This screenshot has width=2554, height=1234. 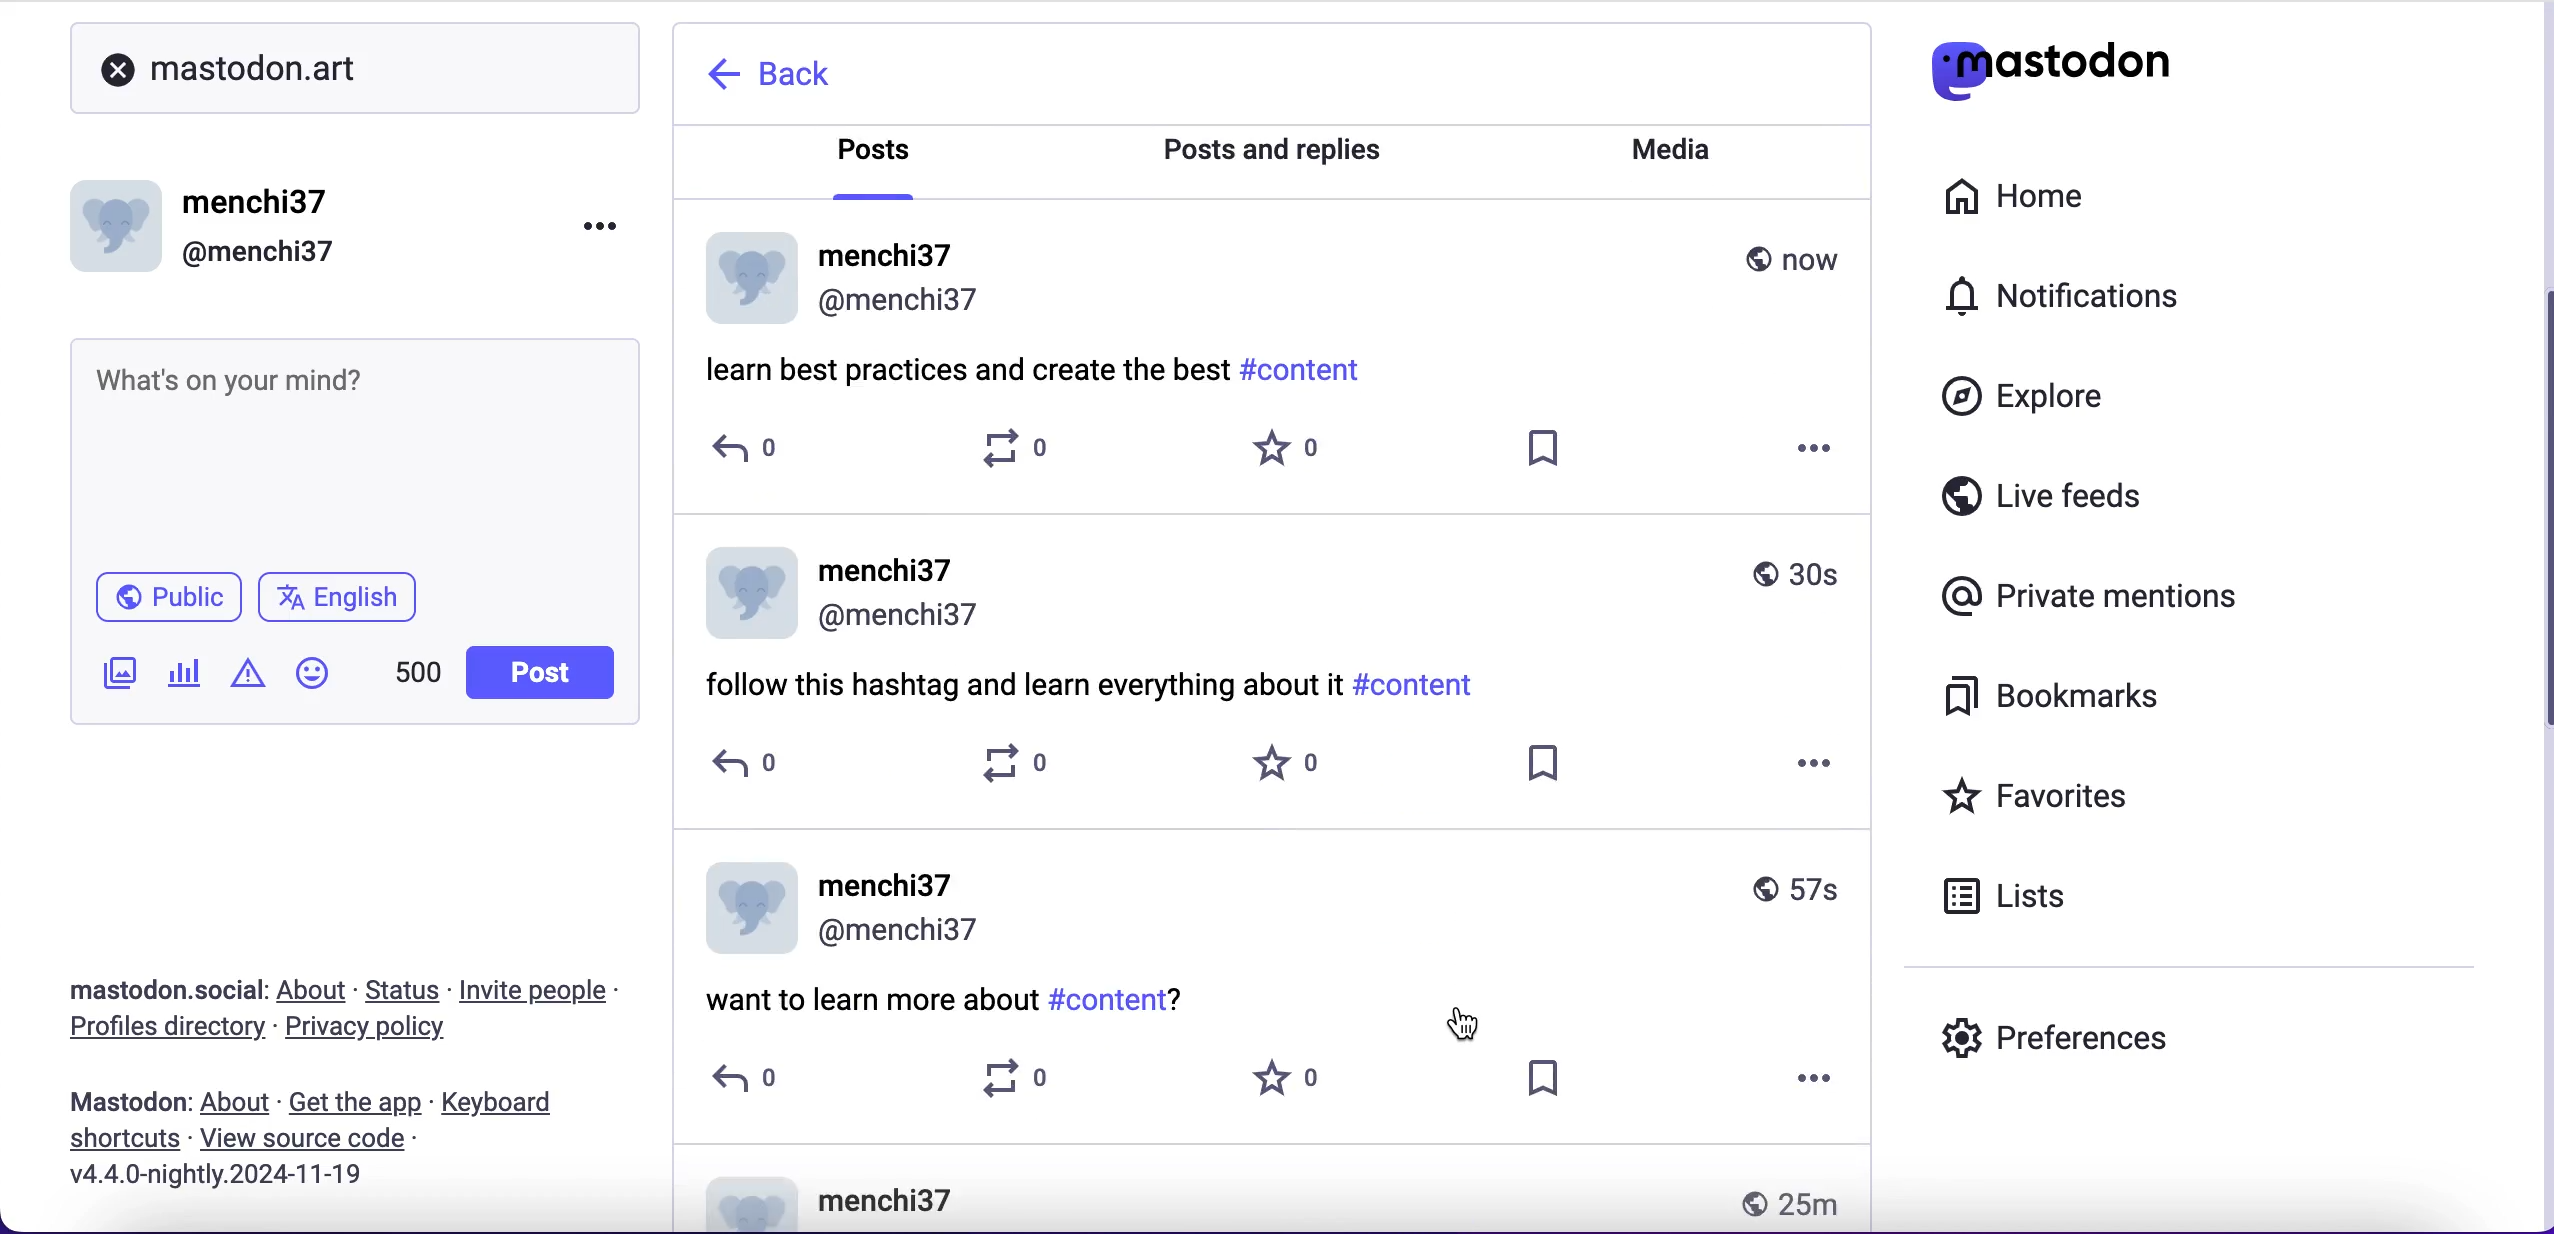 What do you see at coordinates (1678, 149) in the screenshot?
I see `media` at bounding box center [1678, 149].